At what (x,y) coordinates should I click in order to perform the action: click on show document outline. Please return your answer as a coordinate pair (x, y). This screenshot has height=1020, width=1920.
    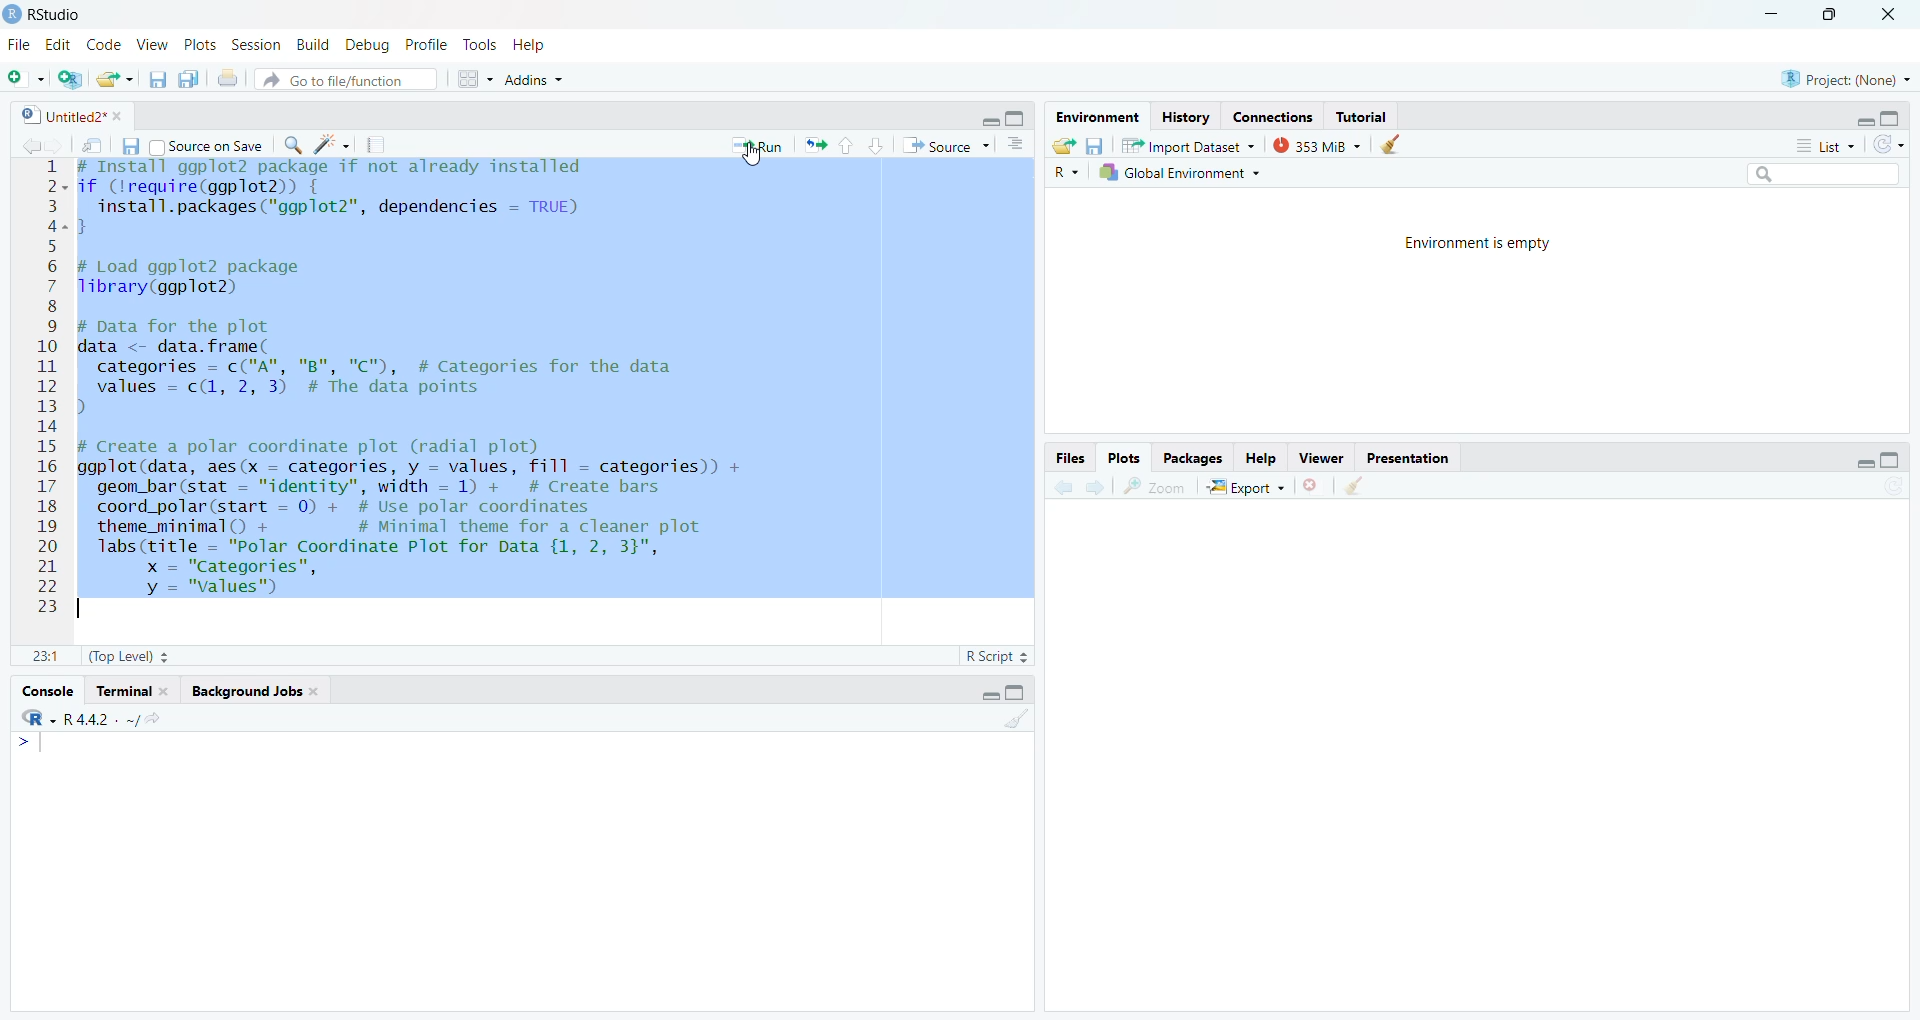
    Looking at the image, I should click on (1022, 145).